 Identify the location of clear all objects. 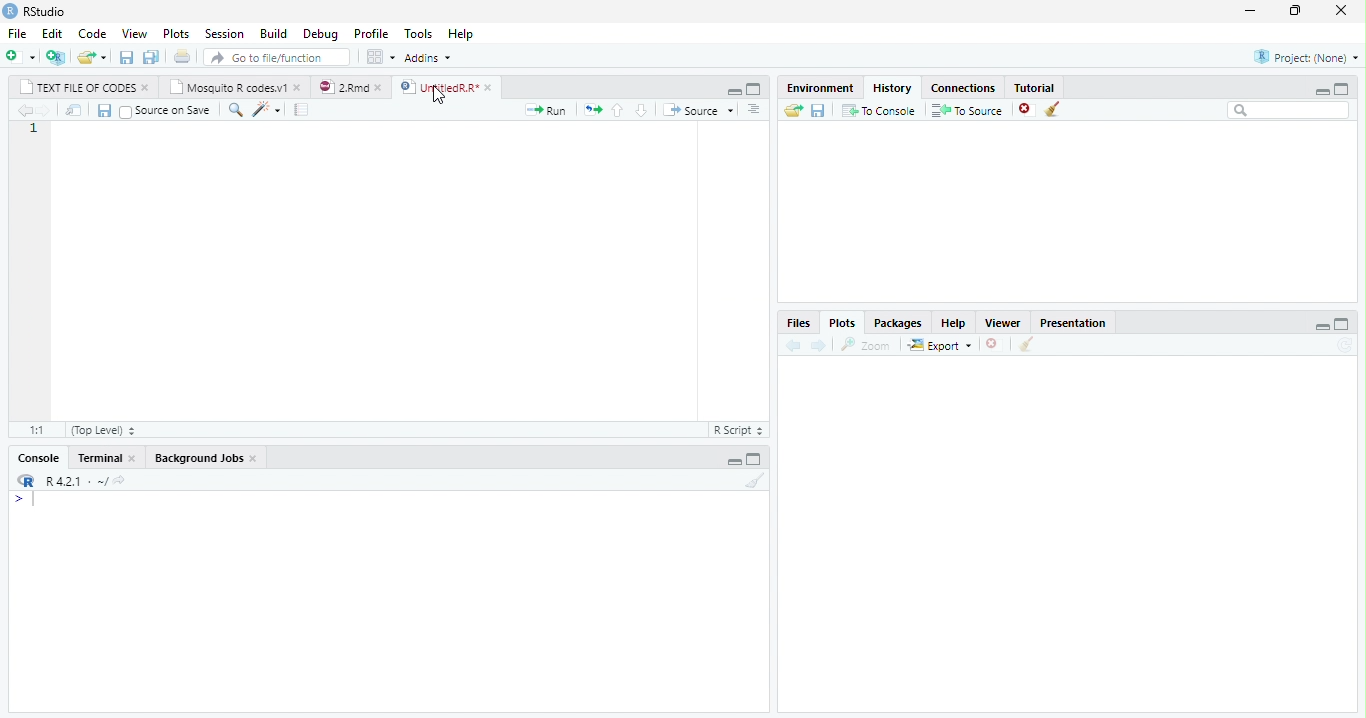
(1053, 110).